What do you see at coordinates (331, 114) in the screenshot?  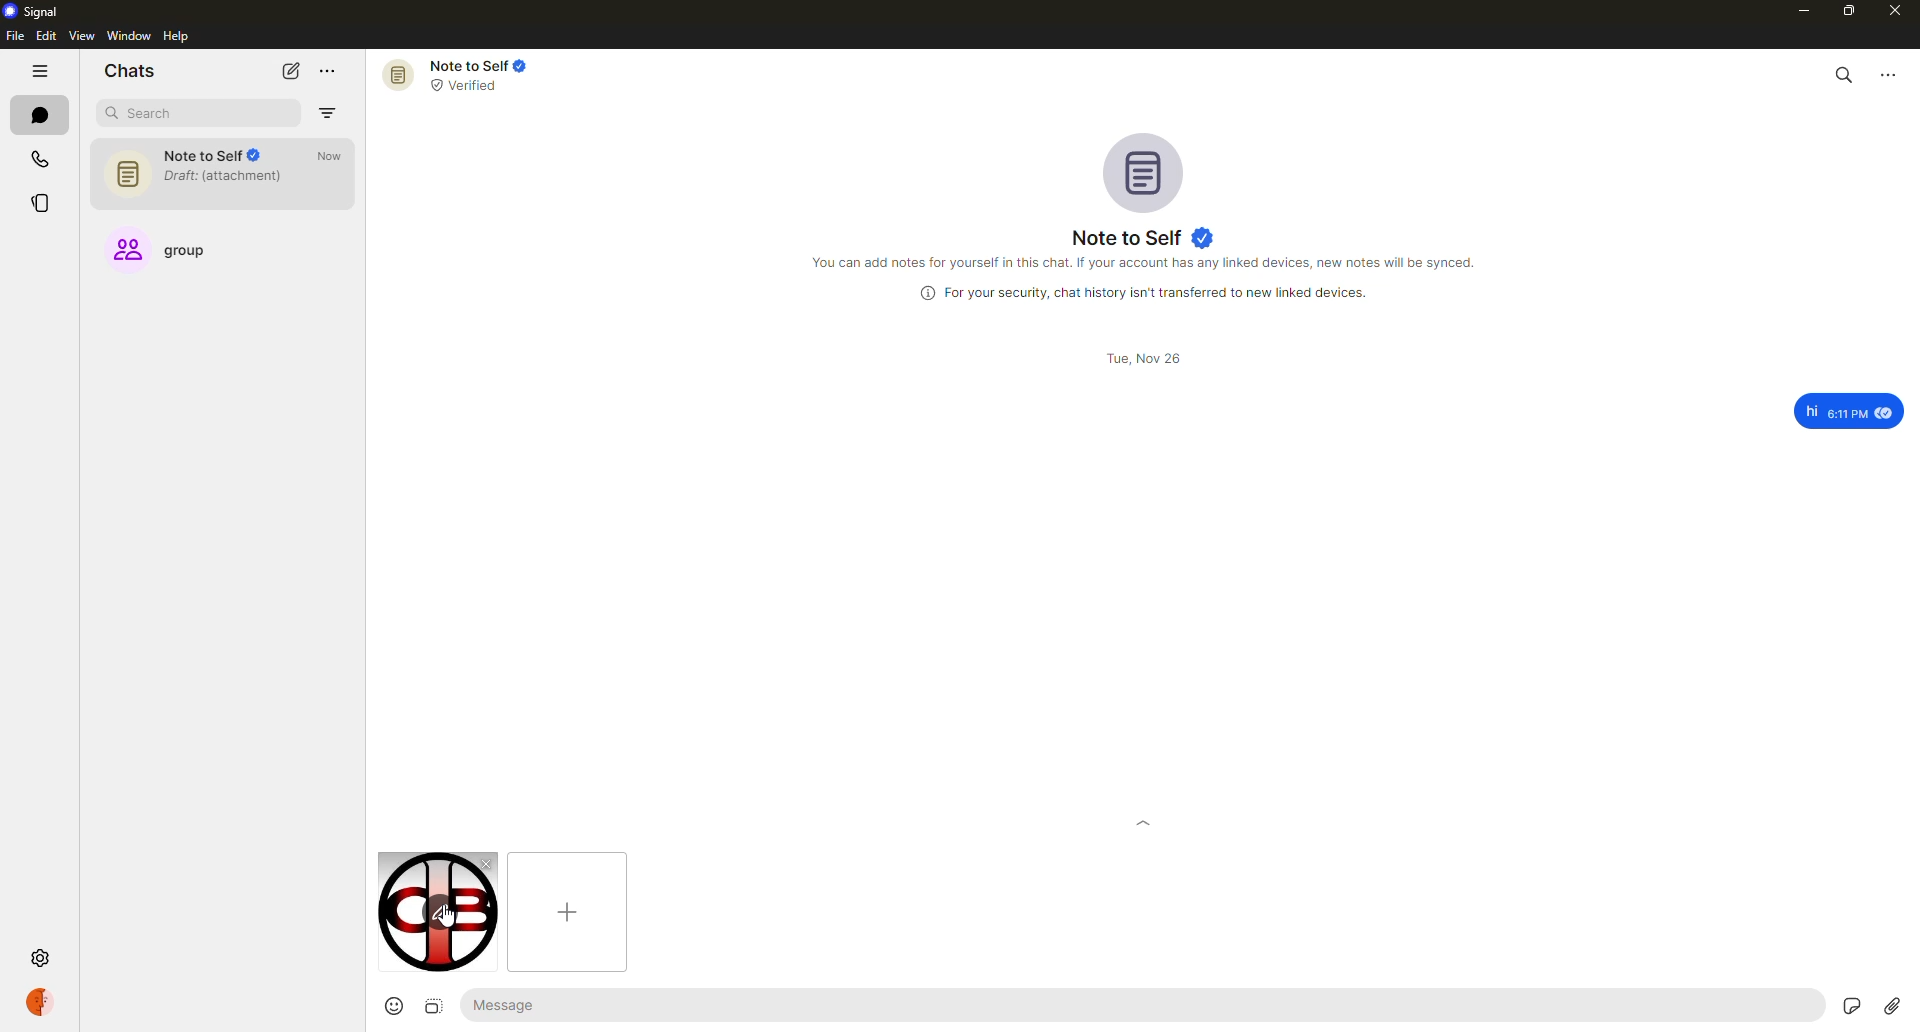 I see `filter` at bounding box center [331, 114].